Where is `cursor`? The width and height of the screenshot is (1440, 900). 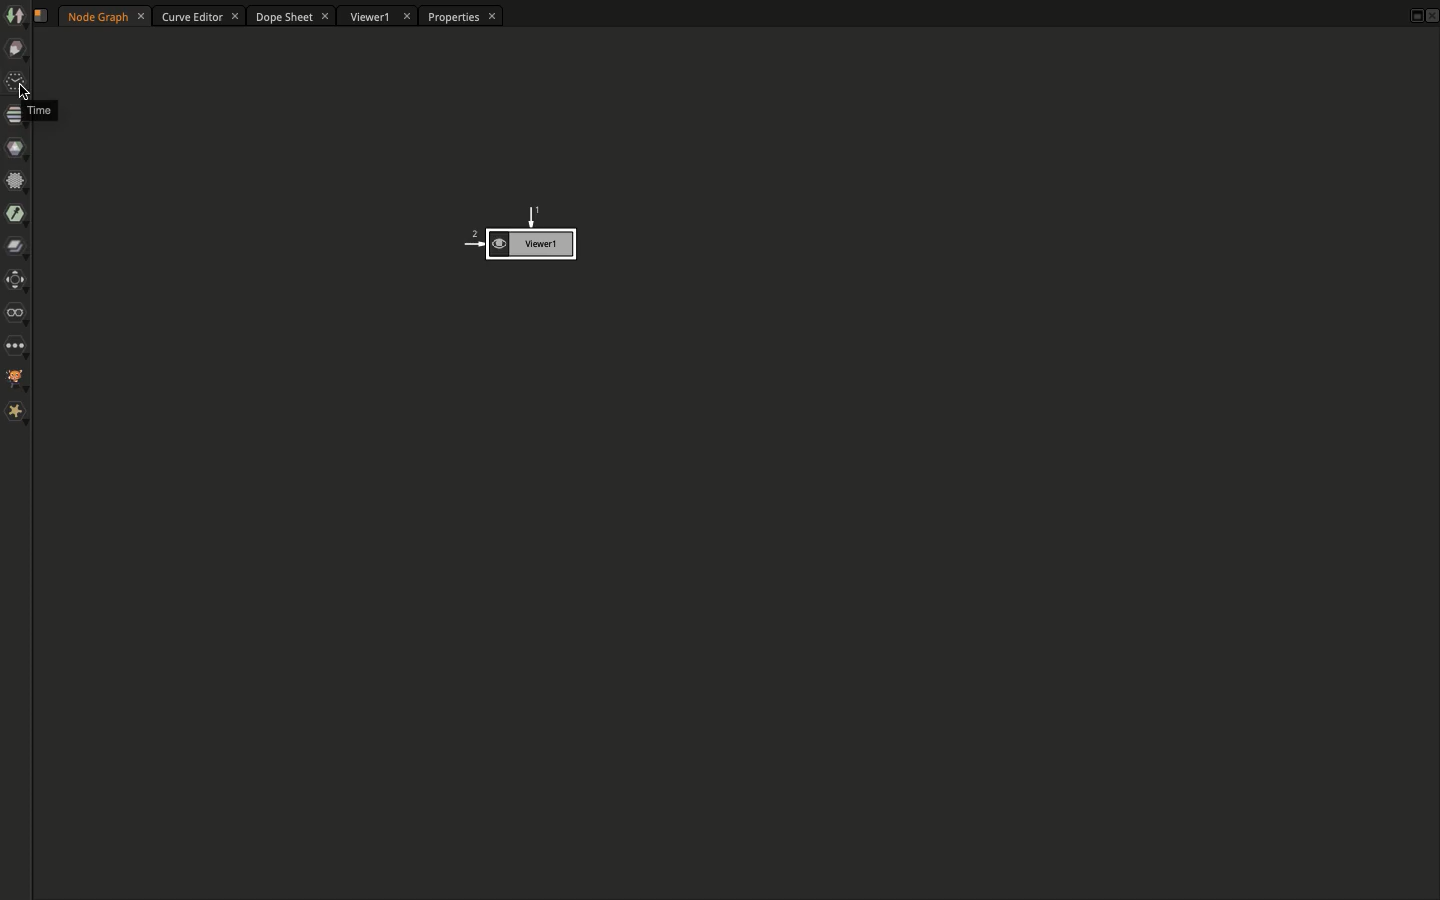
cursor is located at coordinates (23, 92).